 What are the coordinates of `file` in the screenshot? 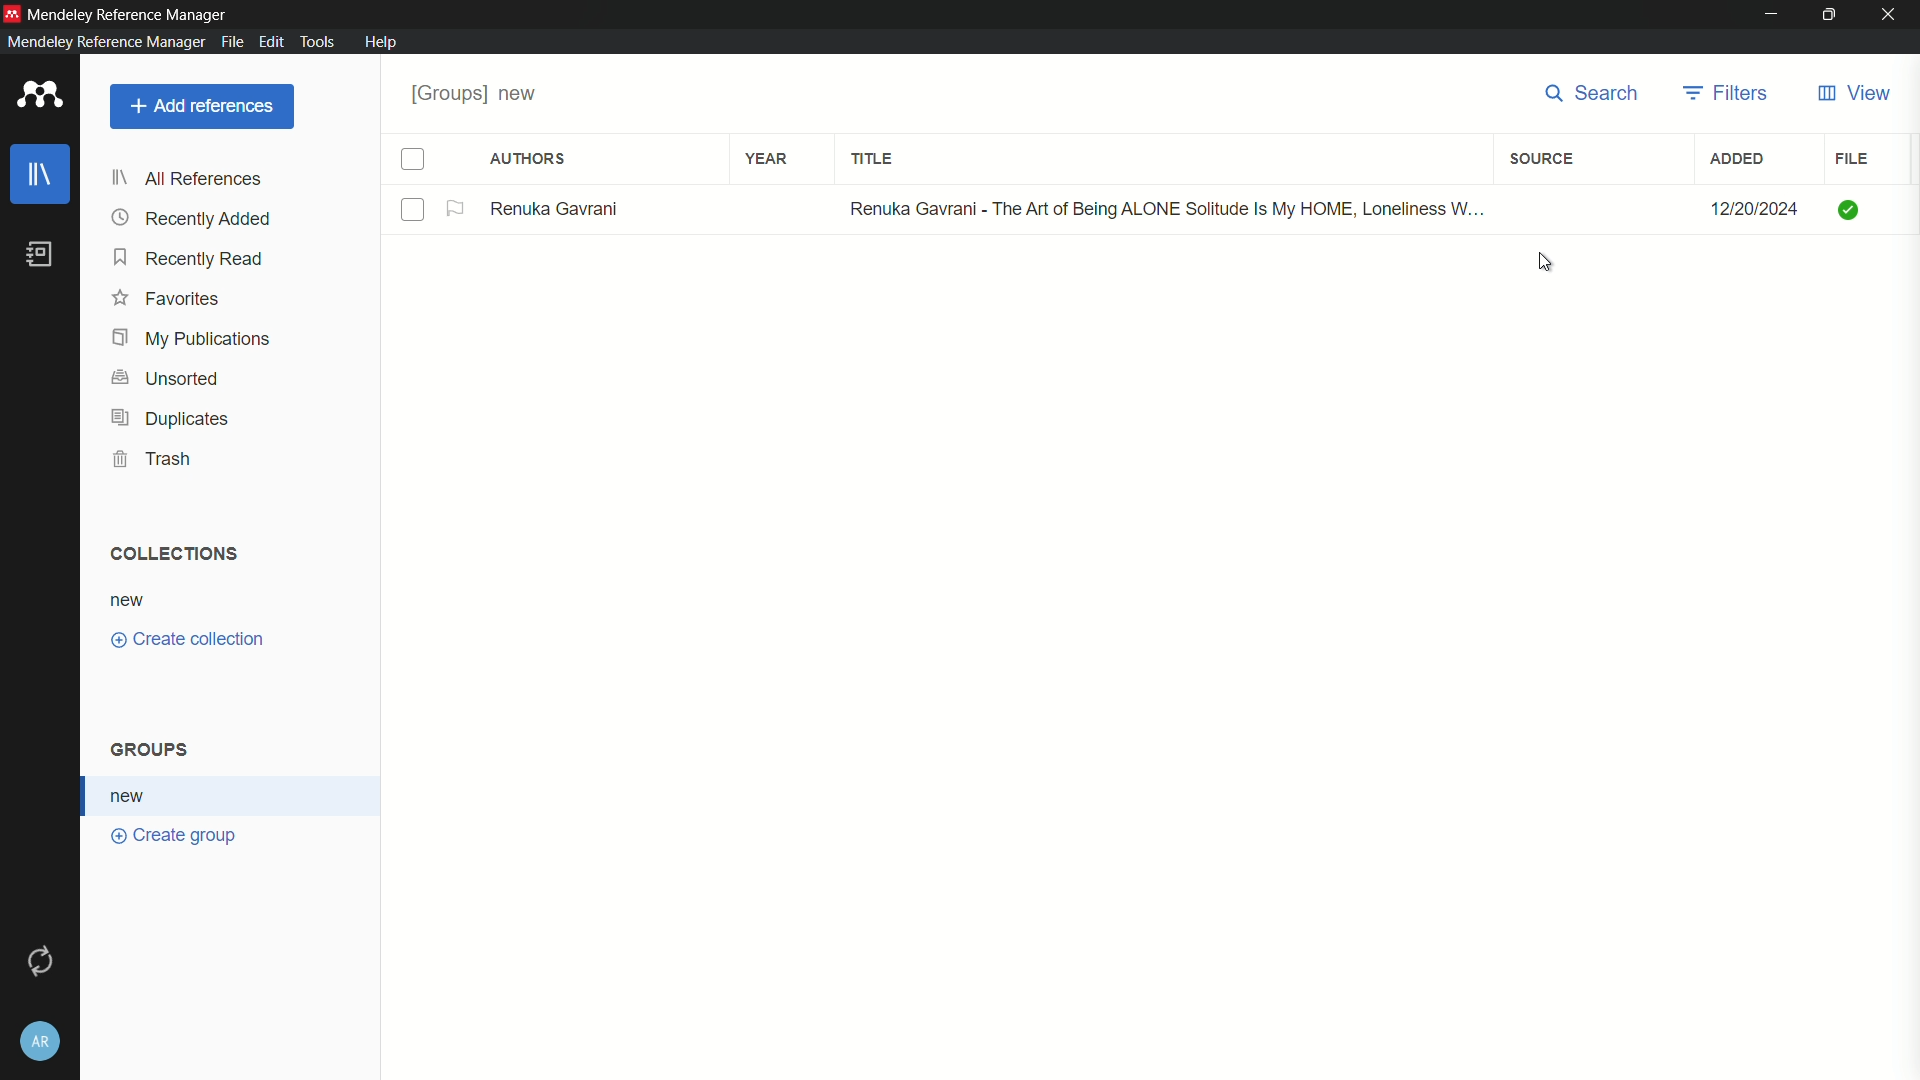 It's located at (1852, 159).